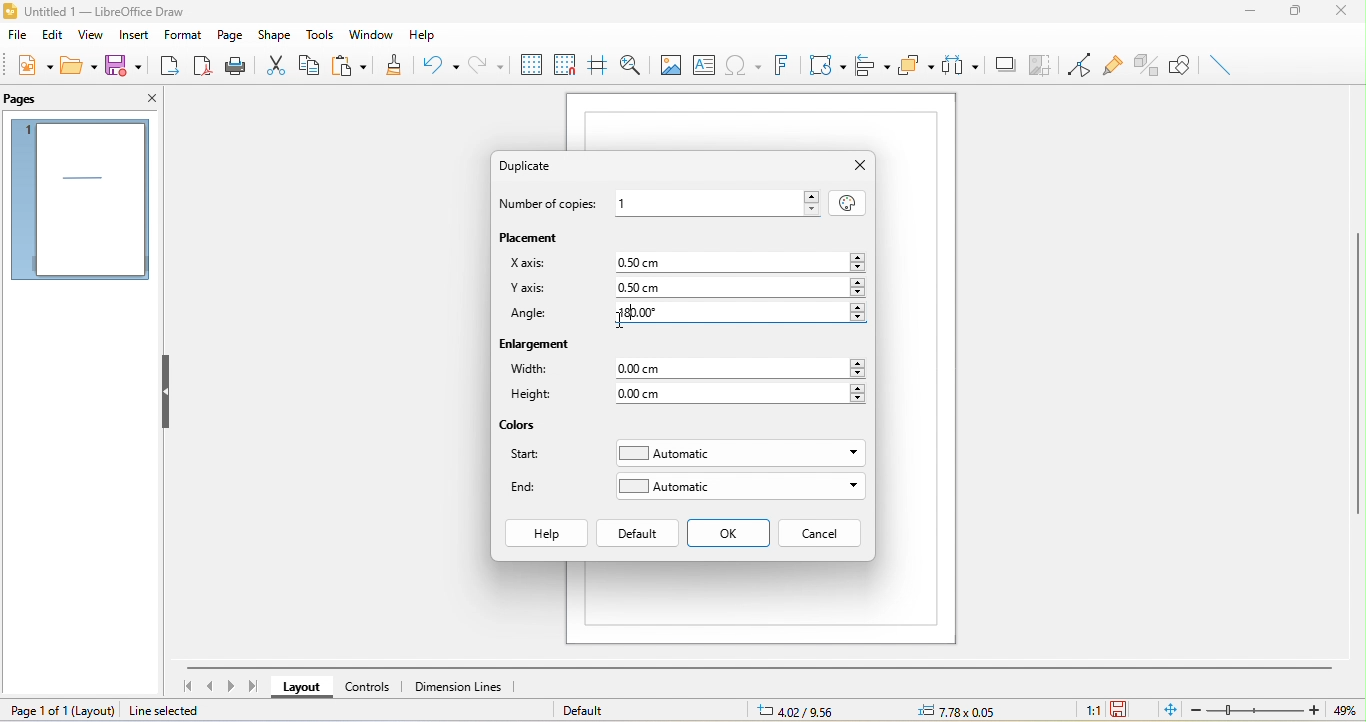  I want to click on previous page, so click(210, 687).